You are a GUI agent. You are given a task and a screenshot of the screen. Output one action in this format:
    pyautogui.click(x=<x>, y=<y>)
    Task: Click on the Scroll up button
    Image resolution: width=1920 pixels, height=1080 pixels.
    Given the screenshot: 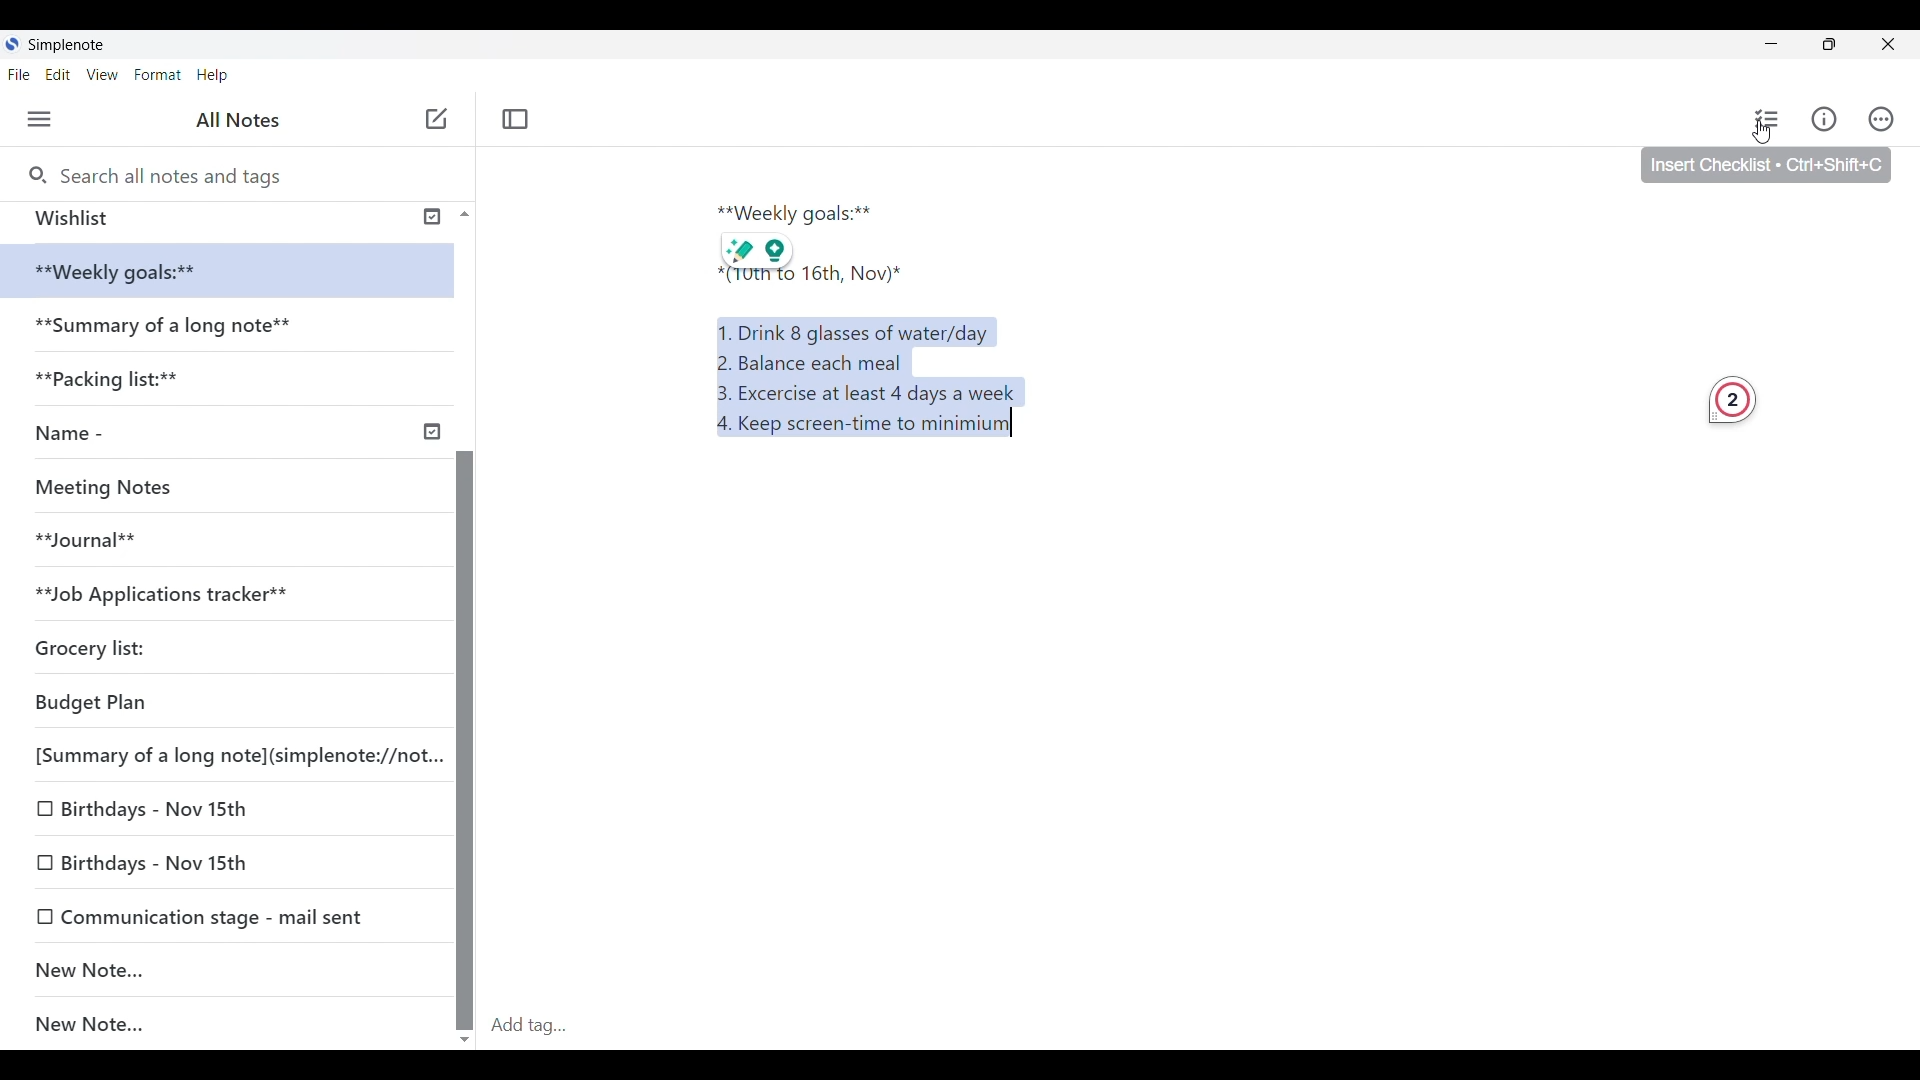 What is the action you would take?
    pyautogui.click(x=459, y=213)
    